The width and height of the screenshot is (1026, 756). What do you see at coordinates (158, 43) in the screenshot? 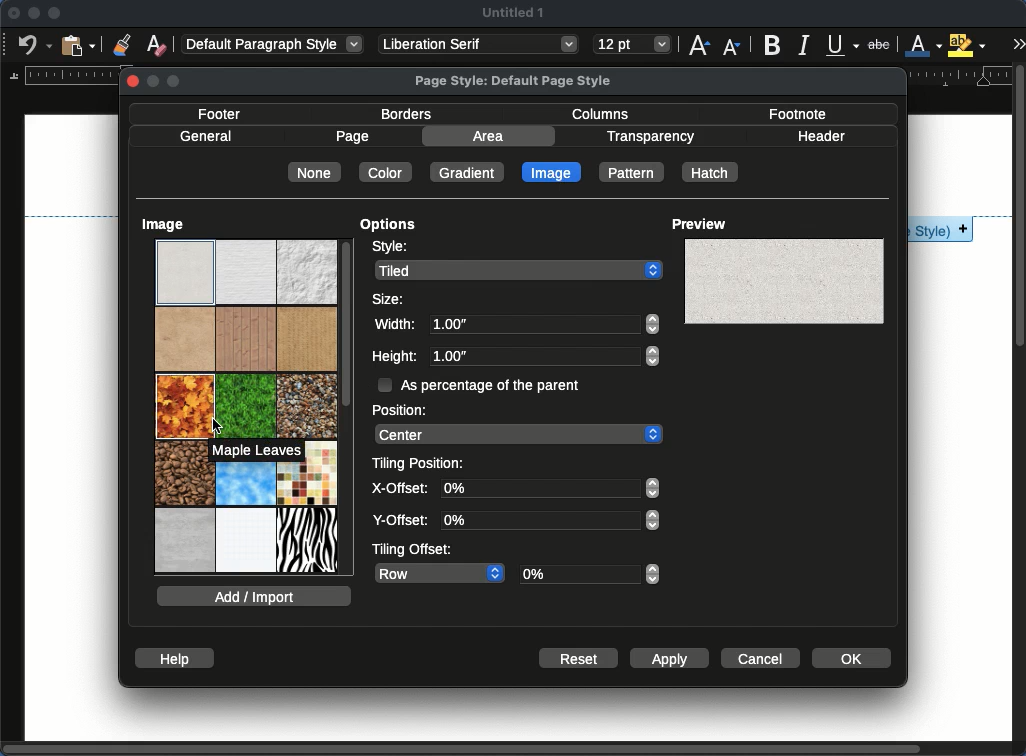
I see `clear formatting` at bounding box center [158, 43].